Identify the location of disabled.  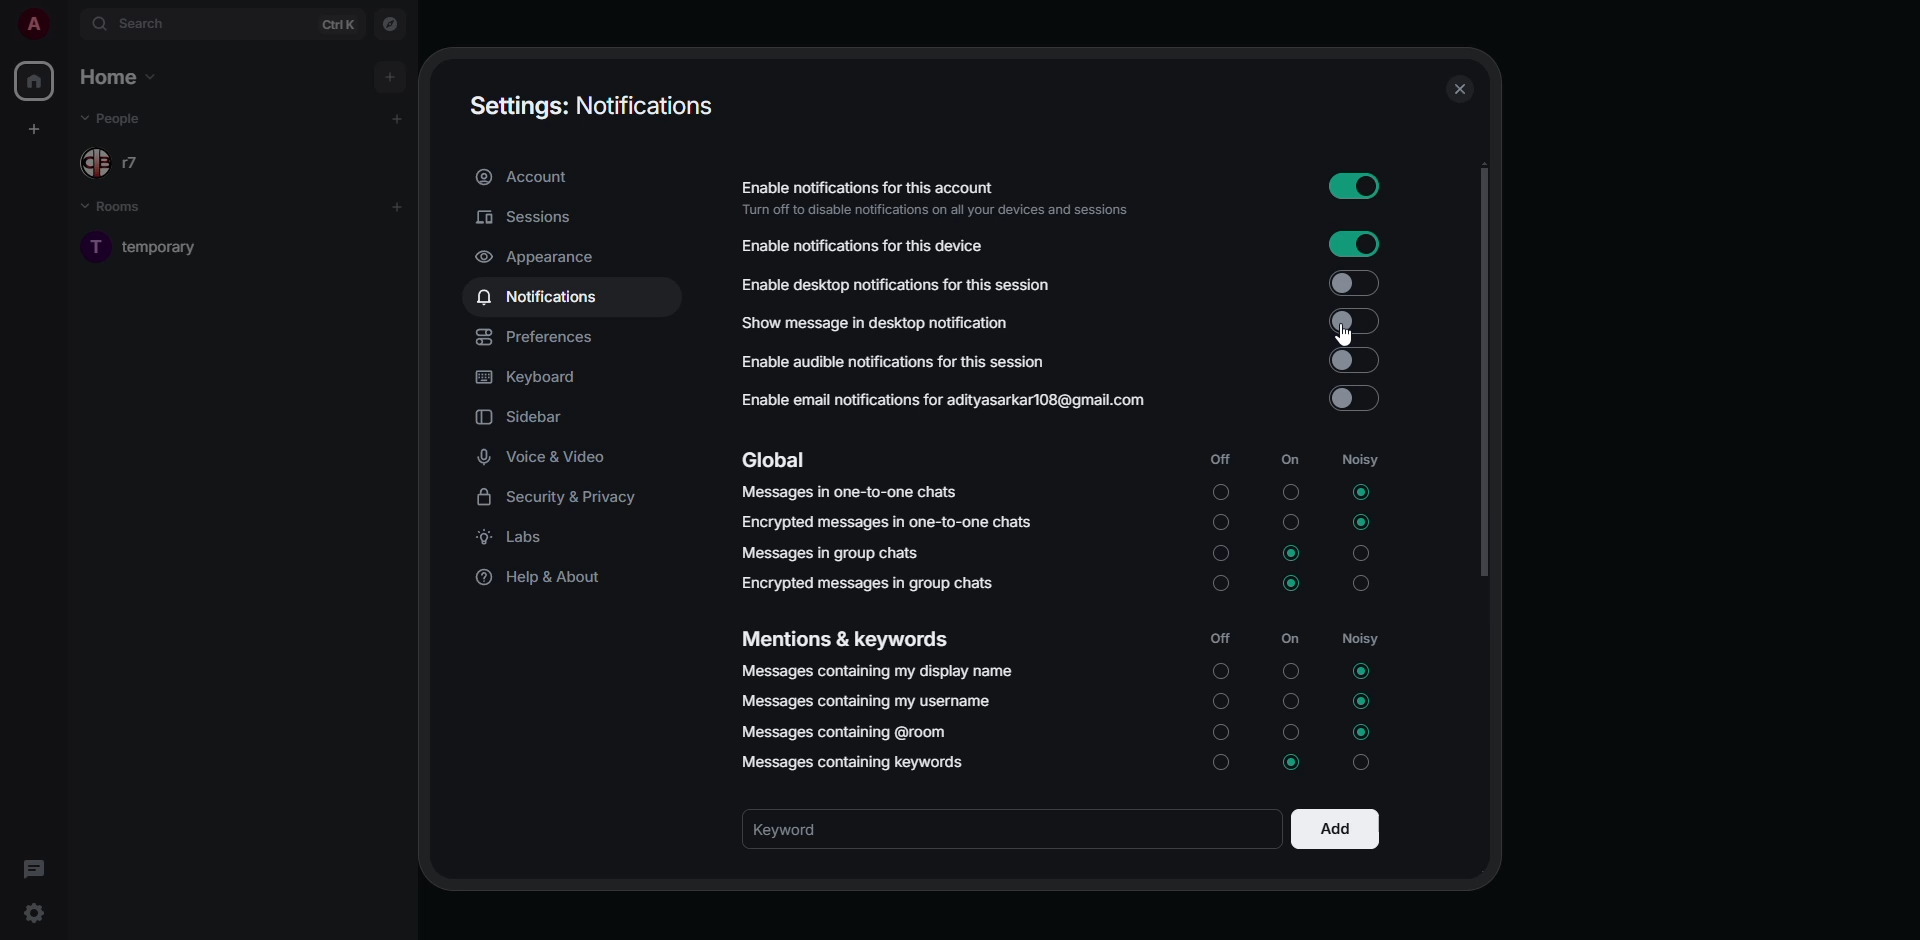
(1357, 322).